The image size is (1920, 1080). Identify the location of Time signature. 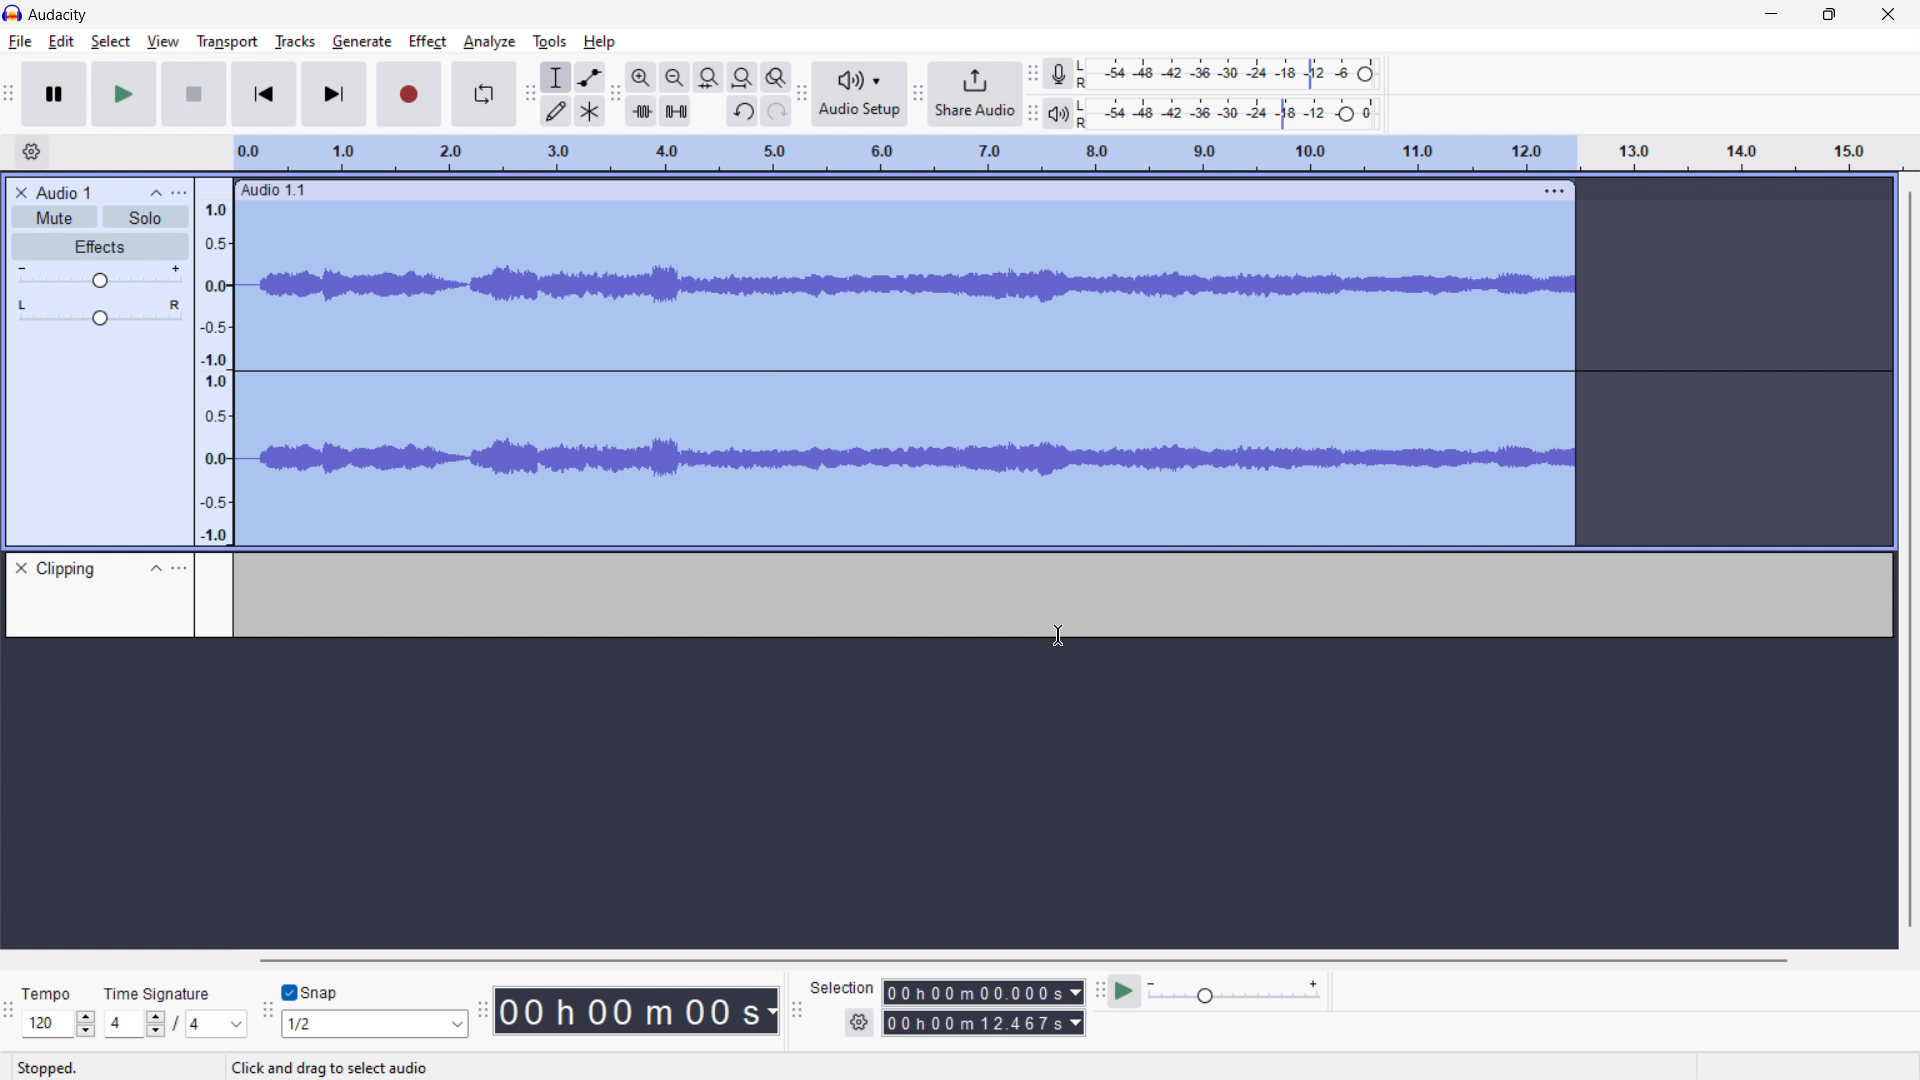
(160, 995).